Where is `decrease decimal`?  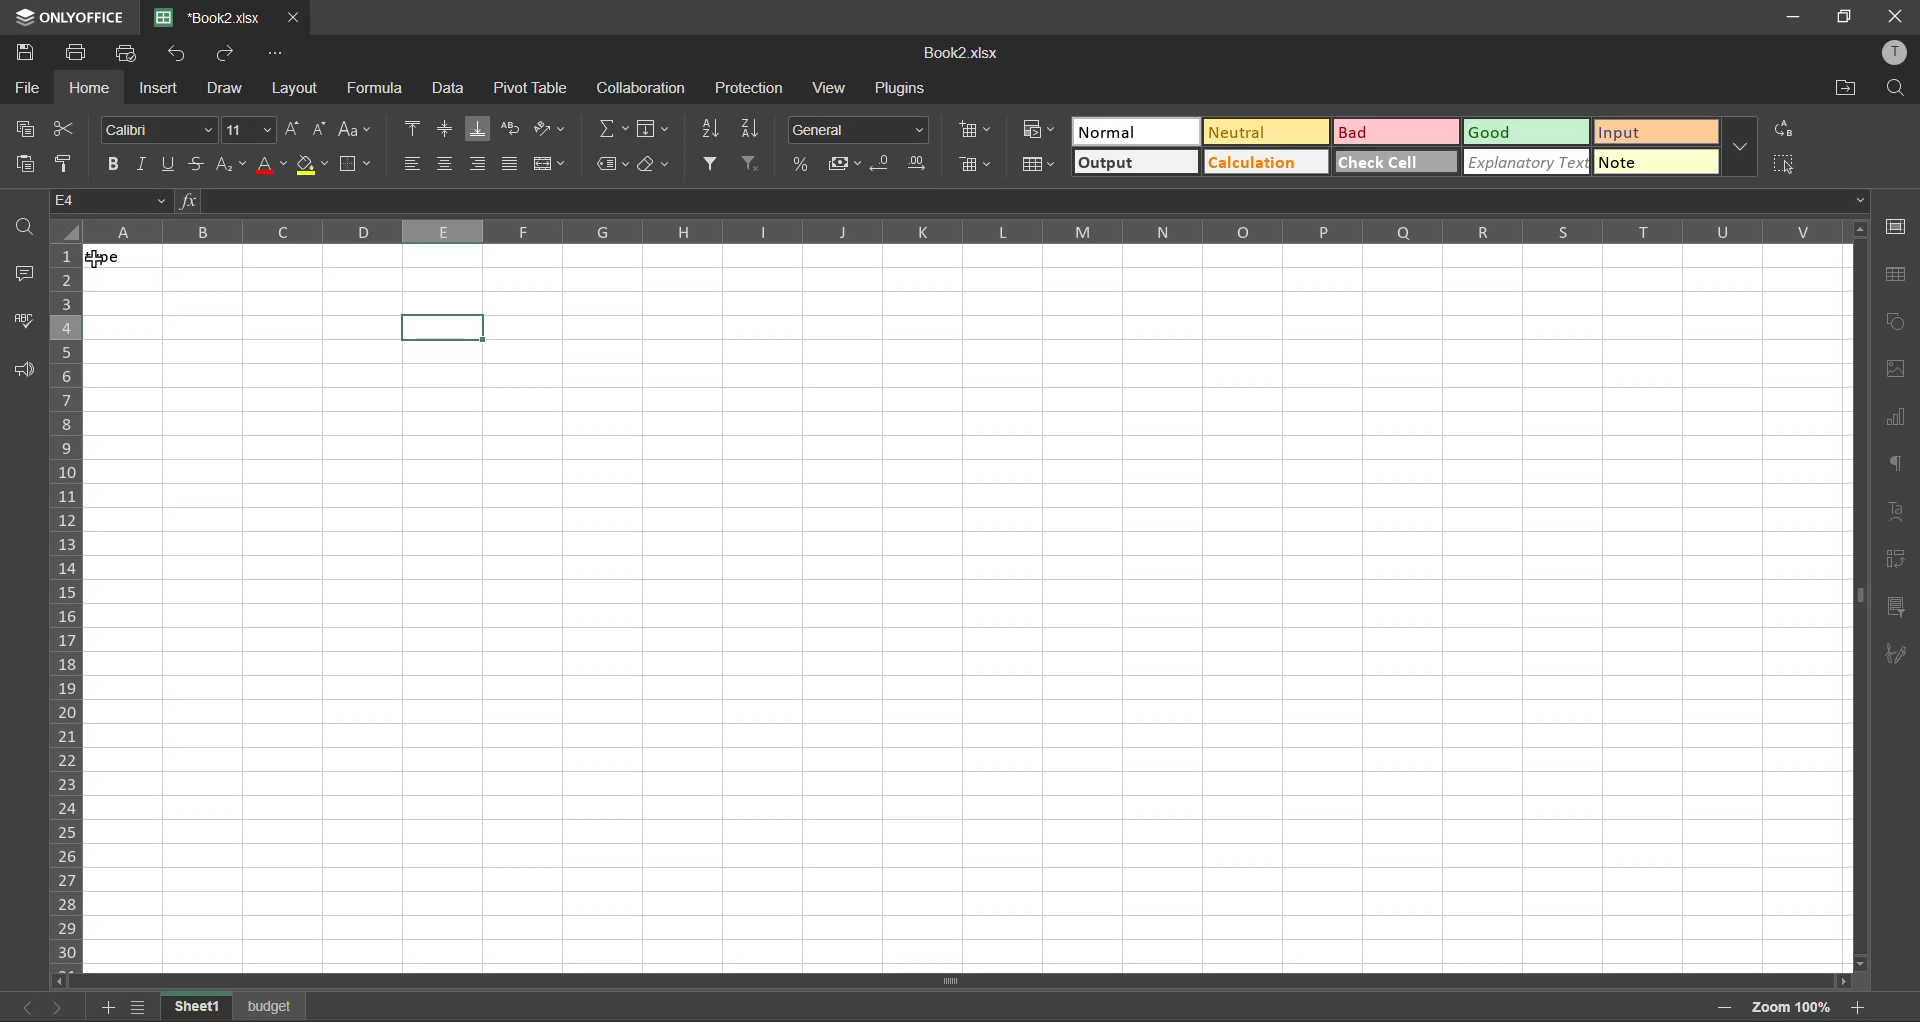
decrease decimal is located at coordinates (881, 164).